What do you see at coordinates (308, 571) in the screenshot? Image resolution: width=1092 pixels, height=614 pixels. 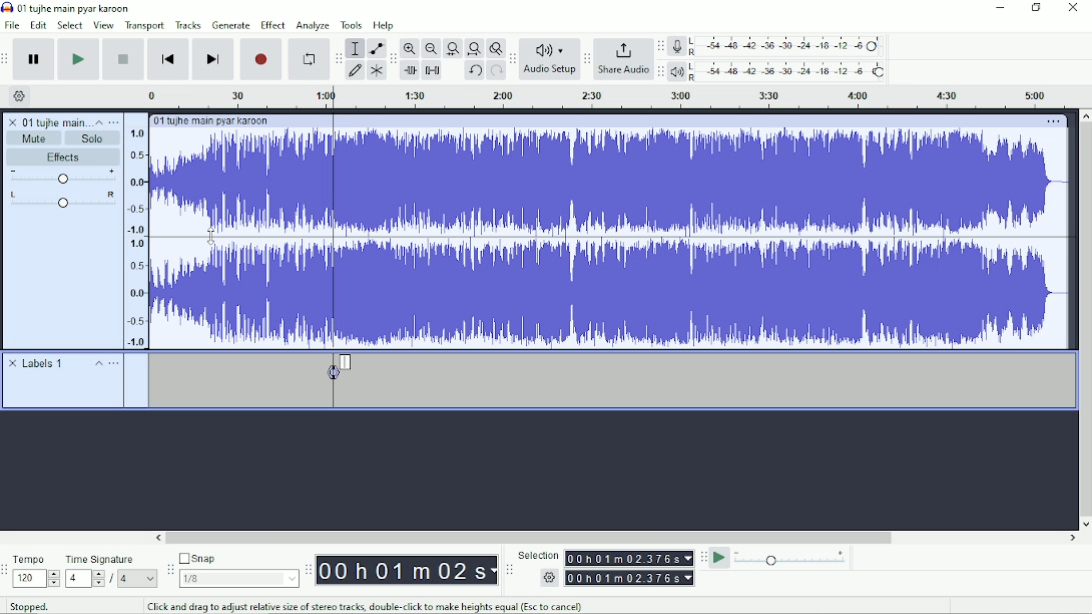 I see `Audacity timetoolbar` at bounding box center [308, 571].